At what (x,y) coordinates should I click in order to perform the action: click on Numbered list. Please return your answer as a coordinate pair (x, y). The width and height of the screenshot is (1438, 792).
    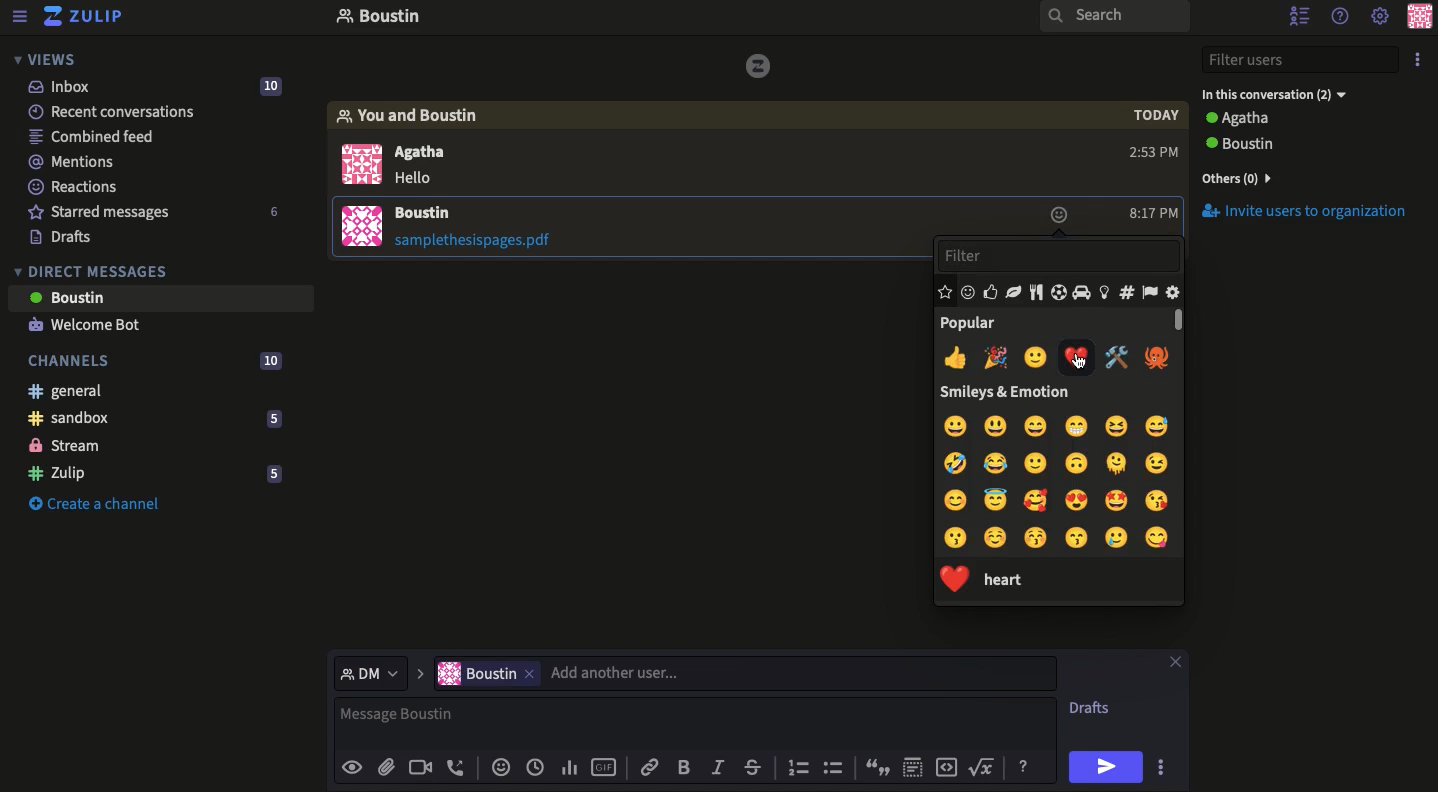
    Looking at the image, I should click on (797, 766).